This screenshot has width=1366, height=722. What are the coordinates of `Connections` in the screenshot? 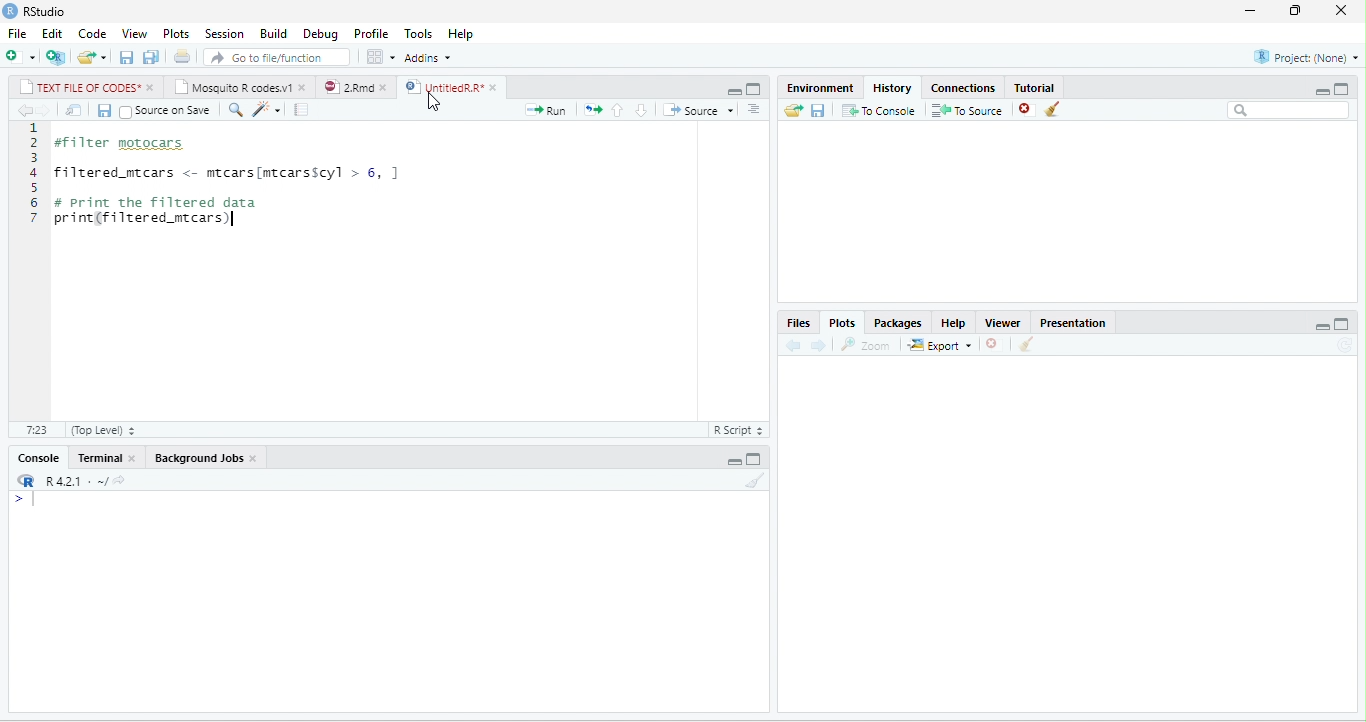 It's located at (963, 88).